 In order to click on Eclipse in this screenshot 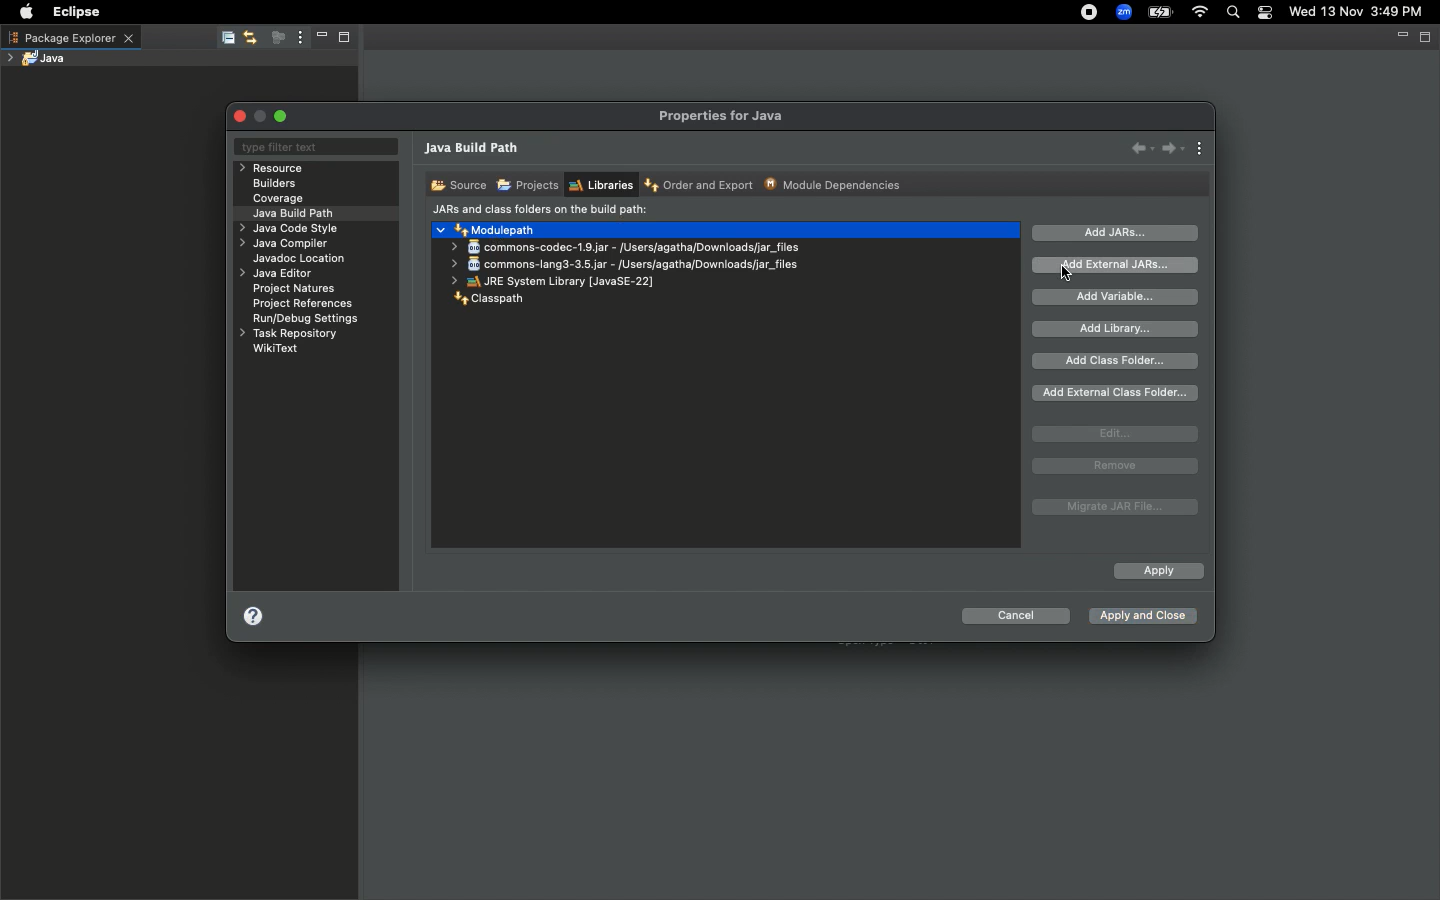, I will do `click(72, 12)`.